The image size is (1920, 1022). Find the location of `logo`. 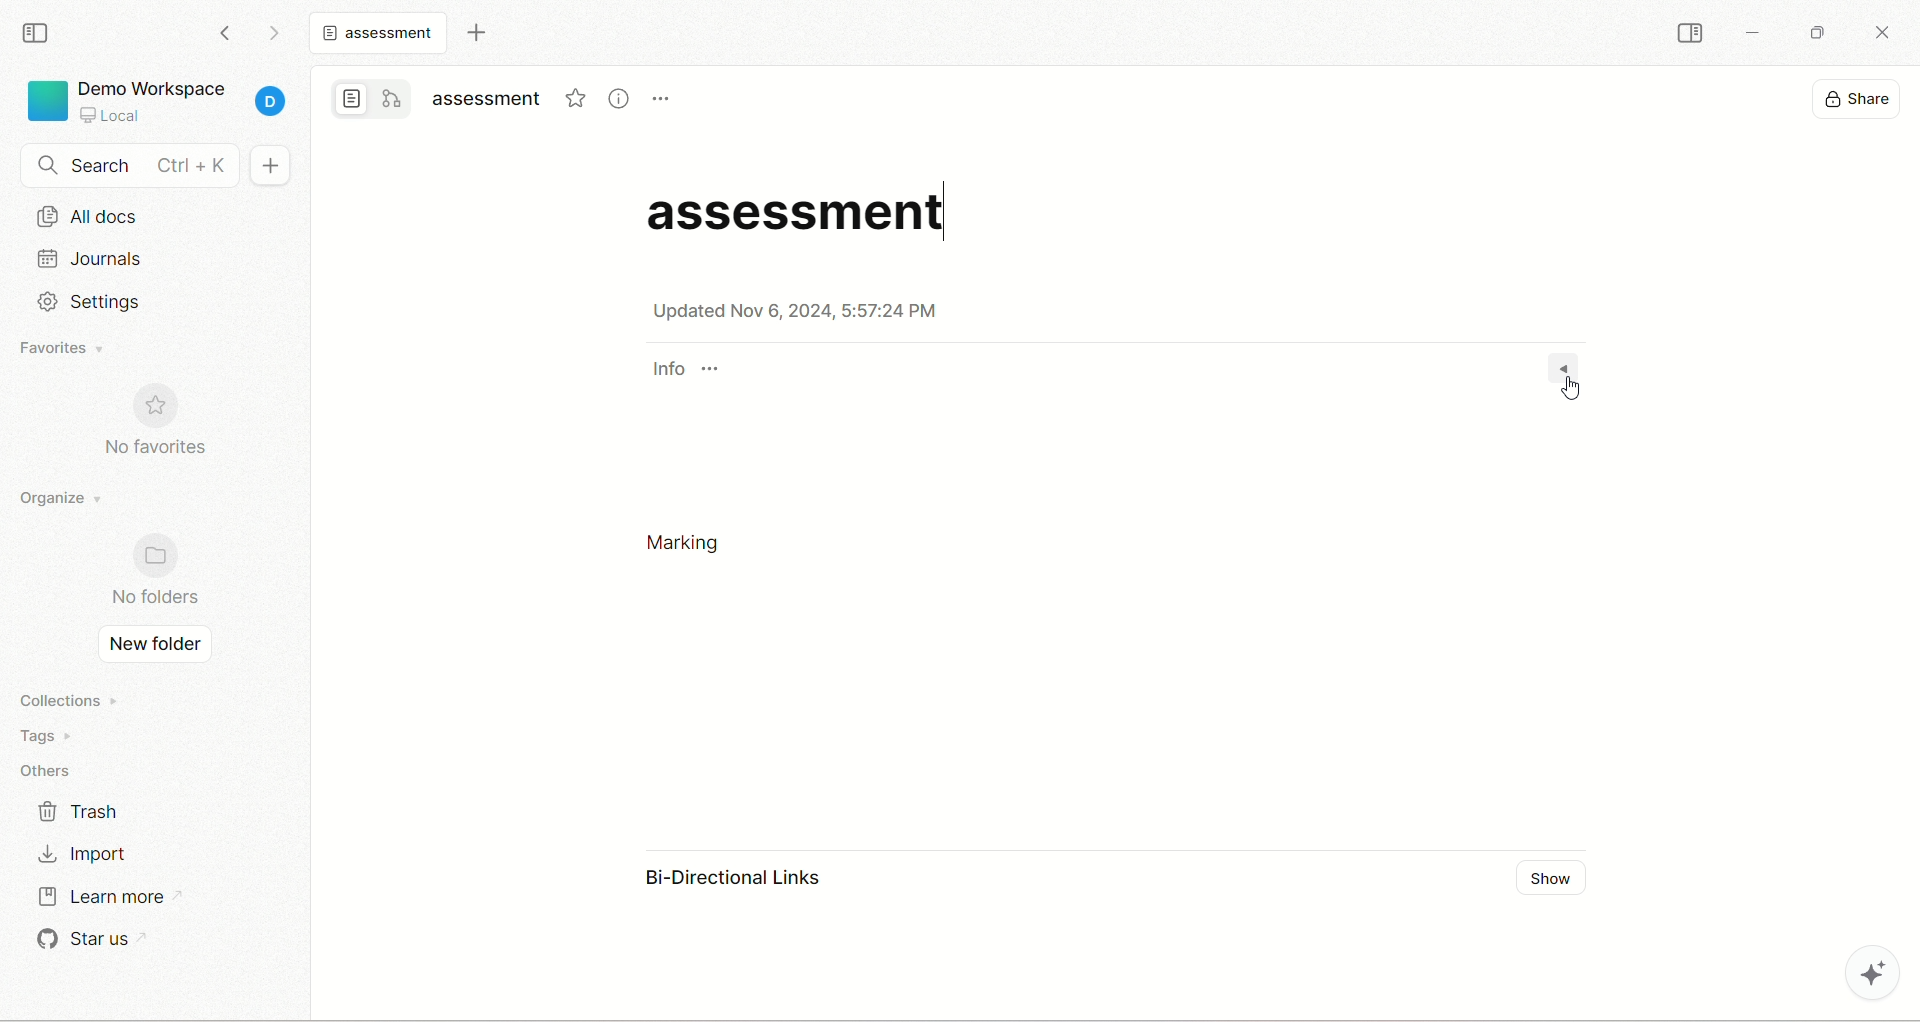

logo is located at coordinates (45, 102).